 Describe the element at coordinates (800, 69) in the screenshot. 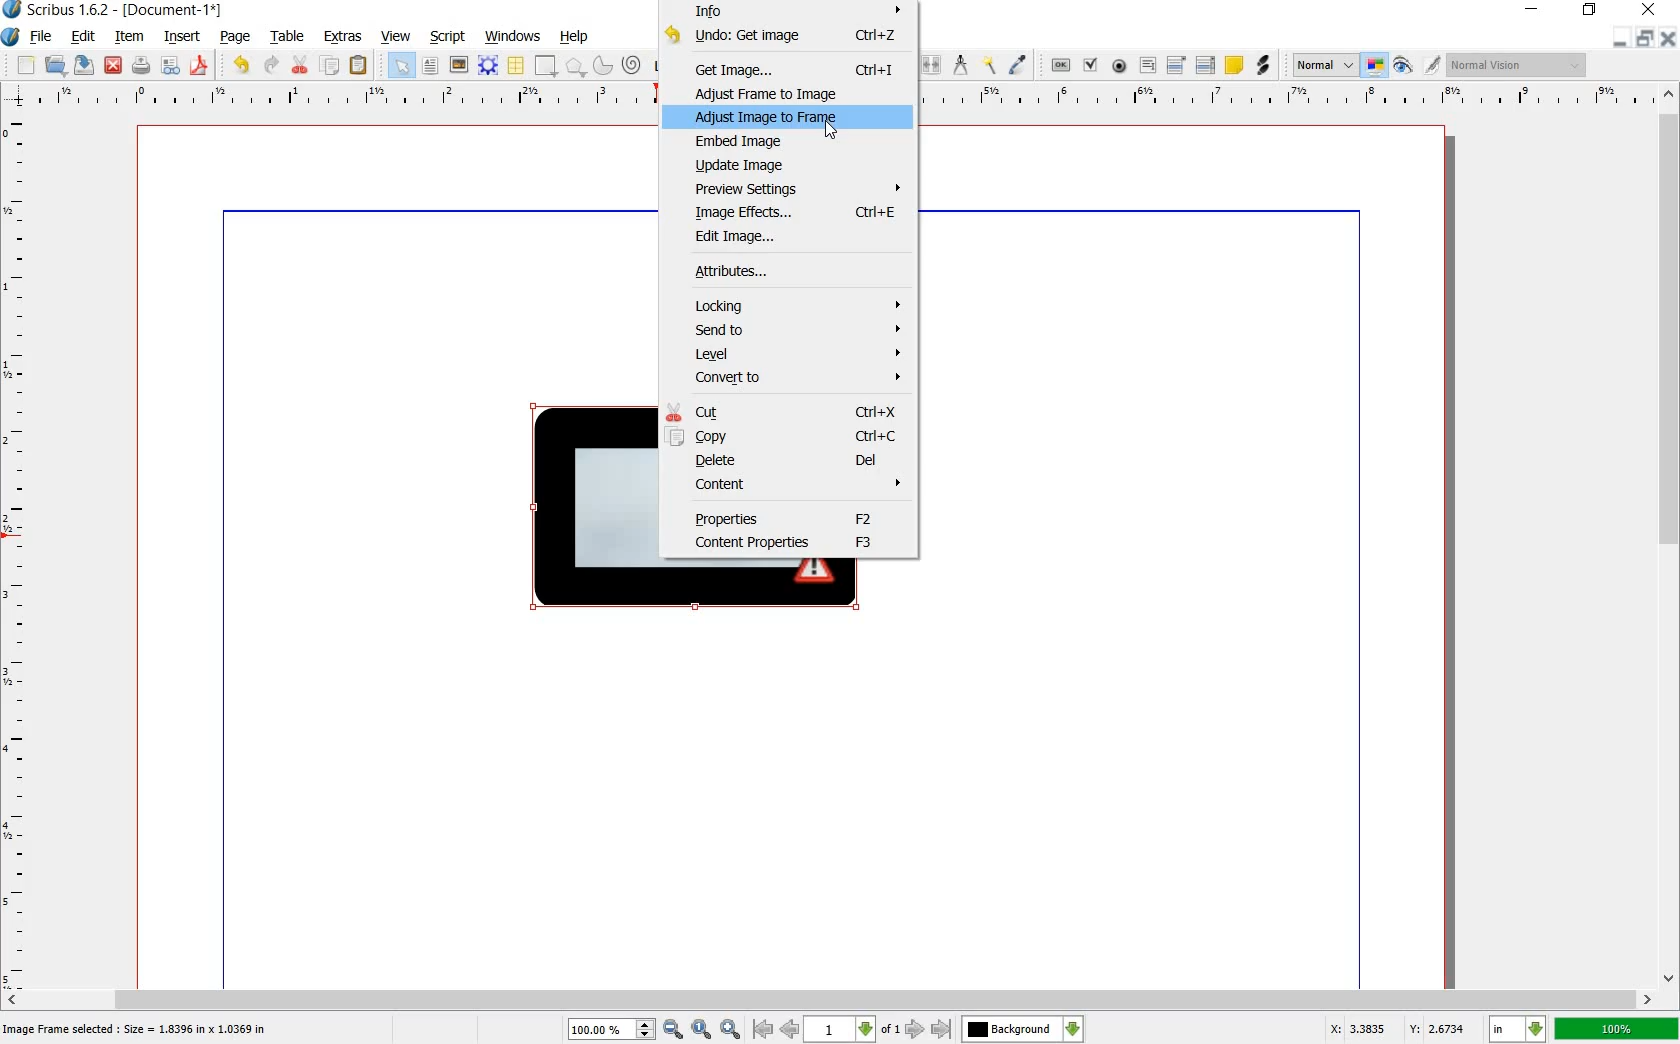

I see `get image` at that location.